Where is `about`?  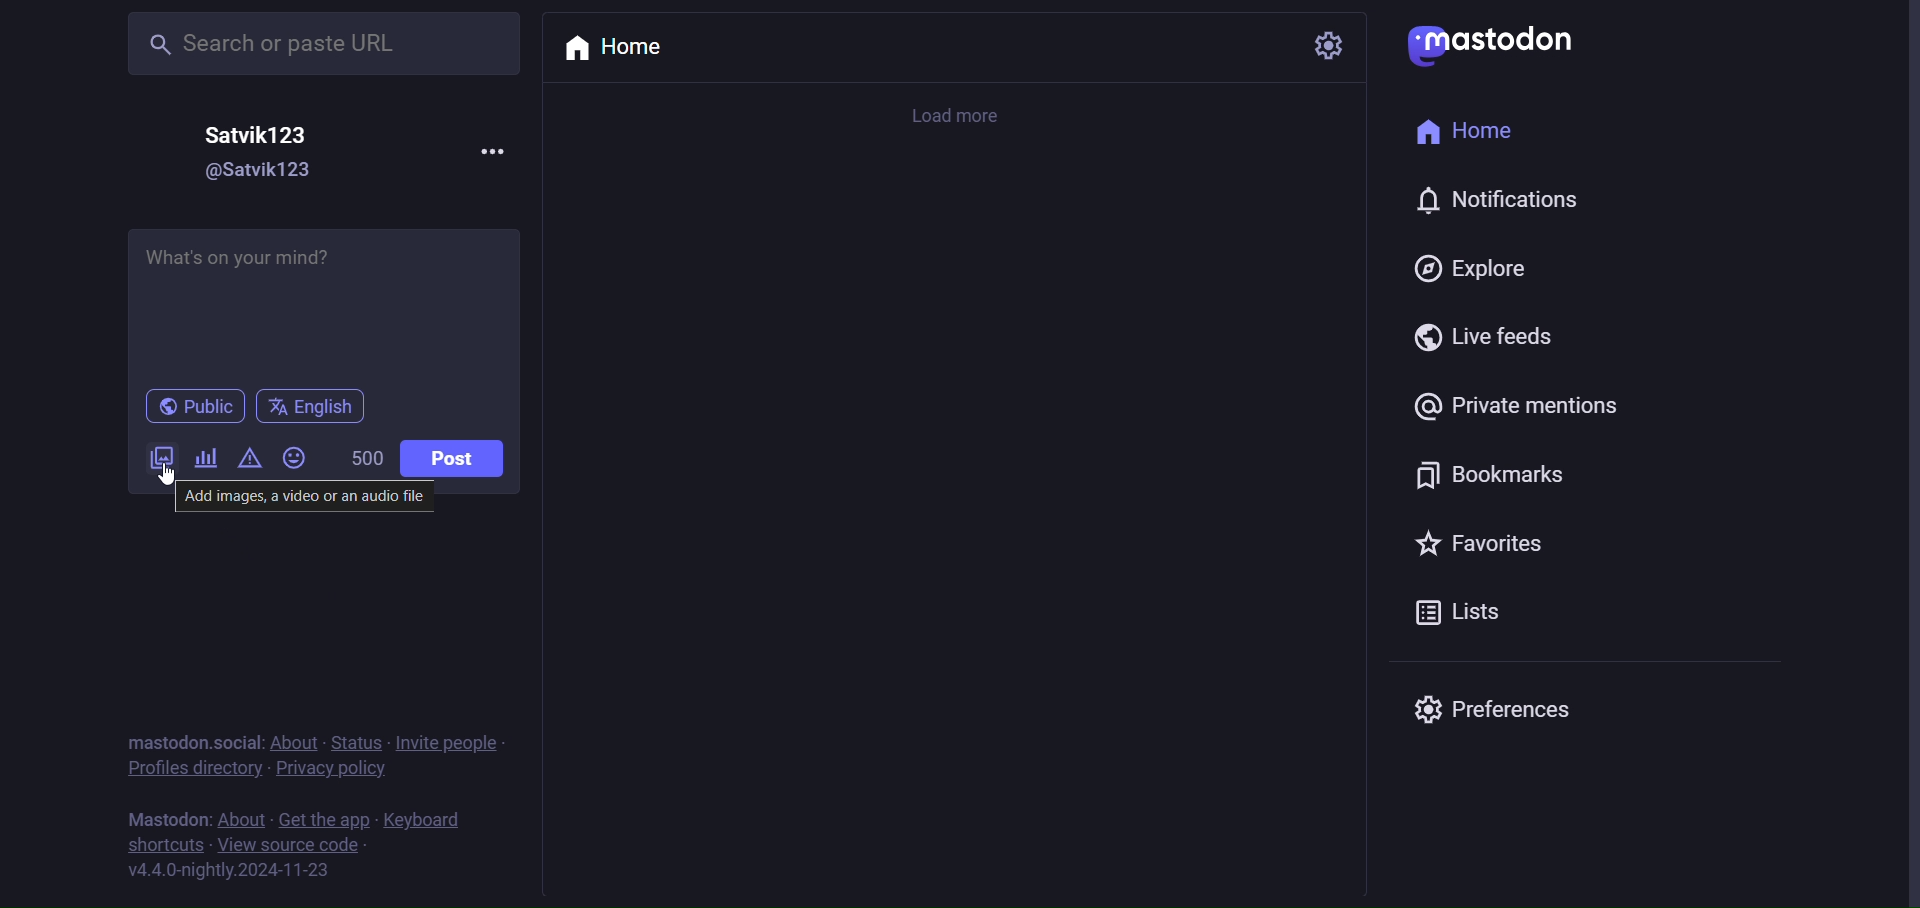
about is located at coordinates (240, 818).